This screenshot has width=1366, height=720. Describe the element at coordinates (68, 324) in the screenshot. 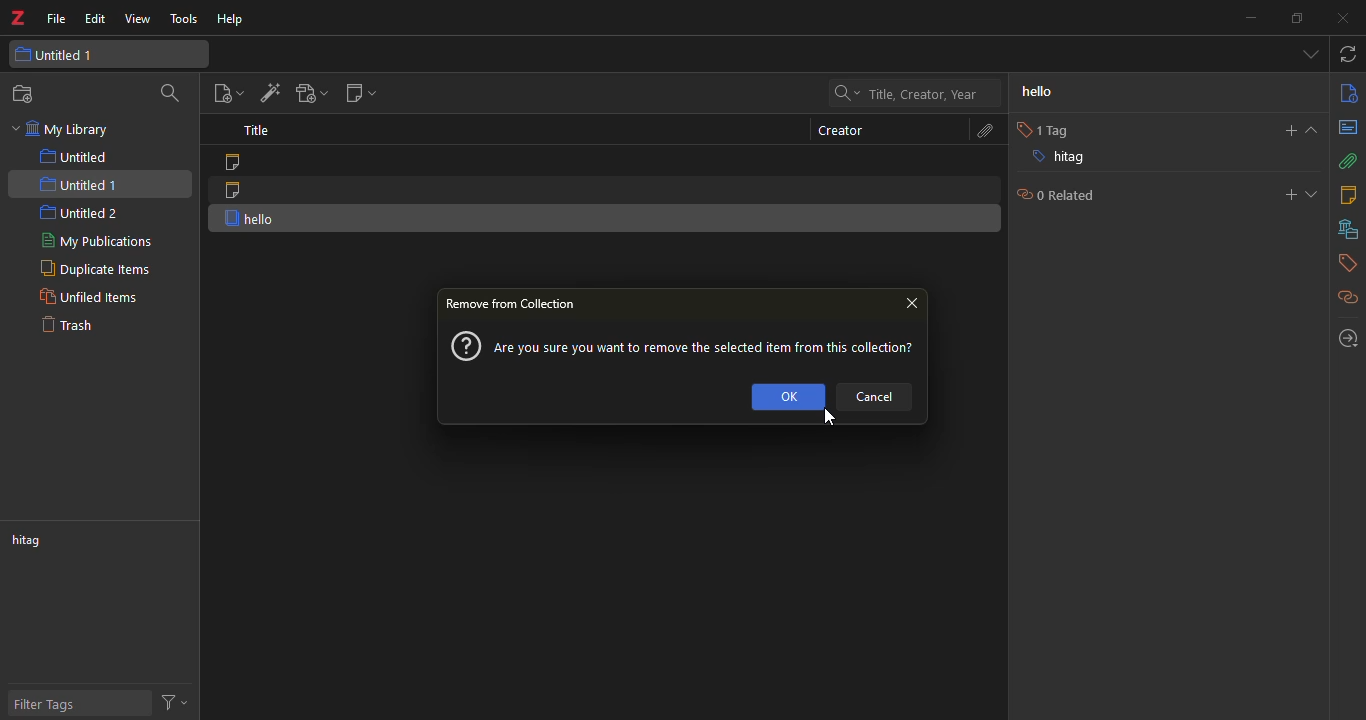

I see `trash` at that location.